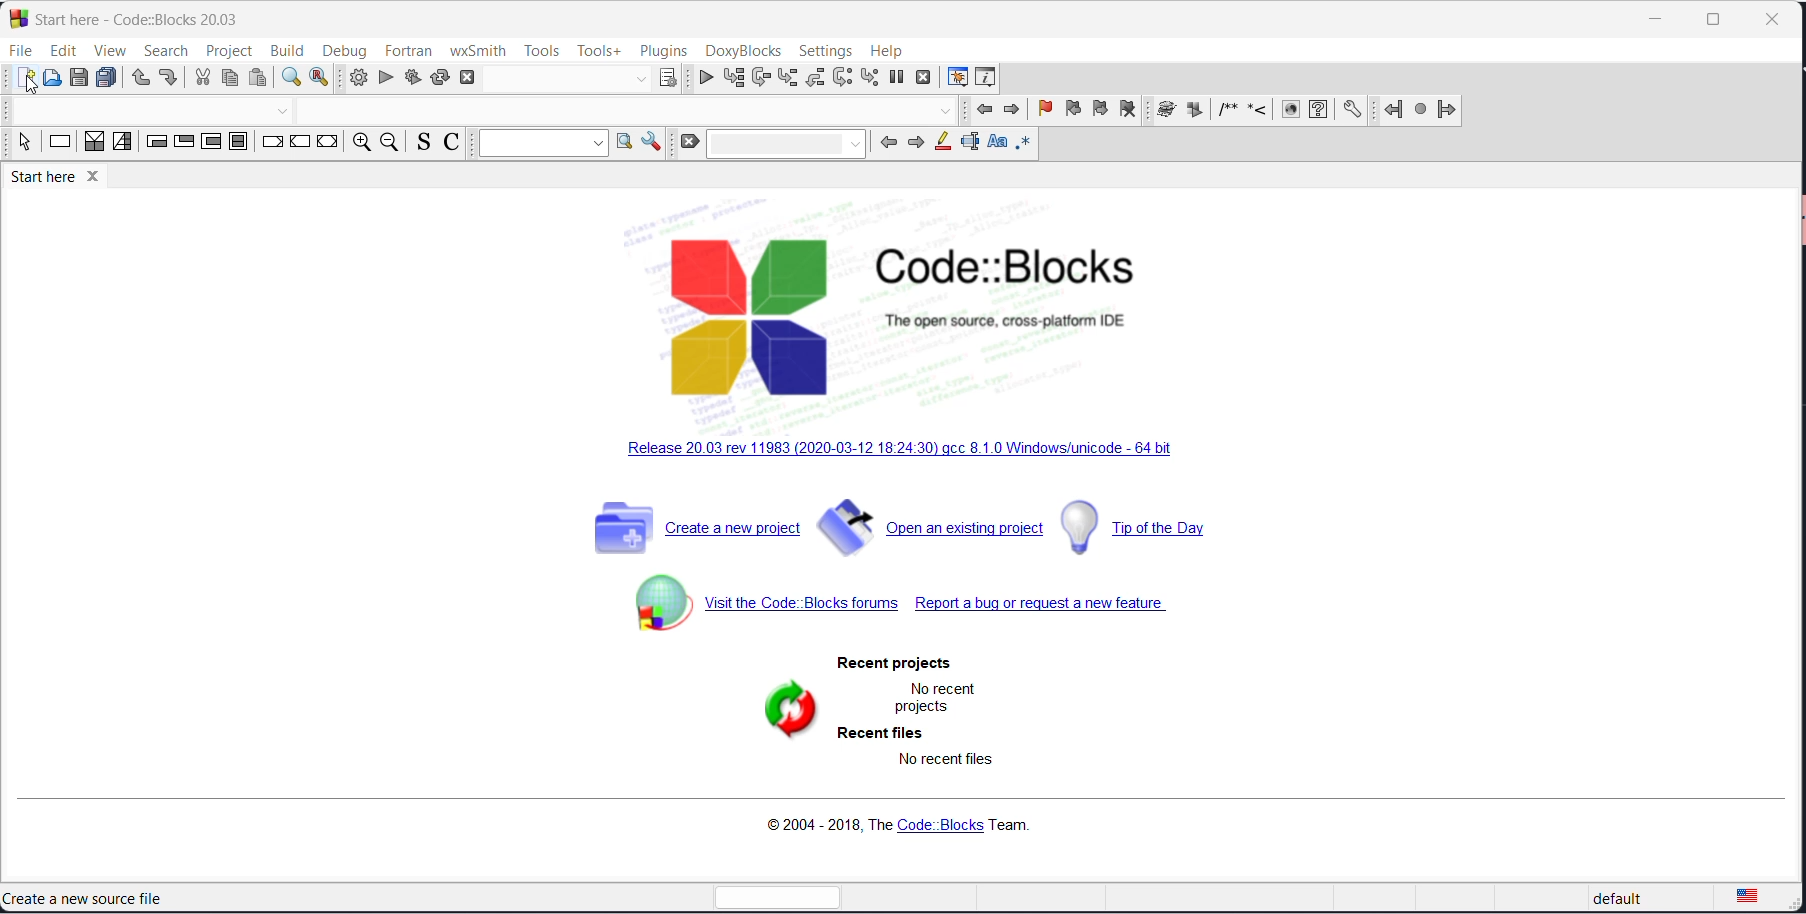 The height and width of the screenshot is (914, 1806). I want to click on refresh, so click(788, 710).